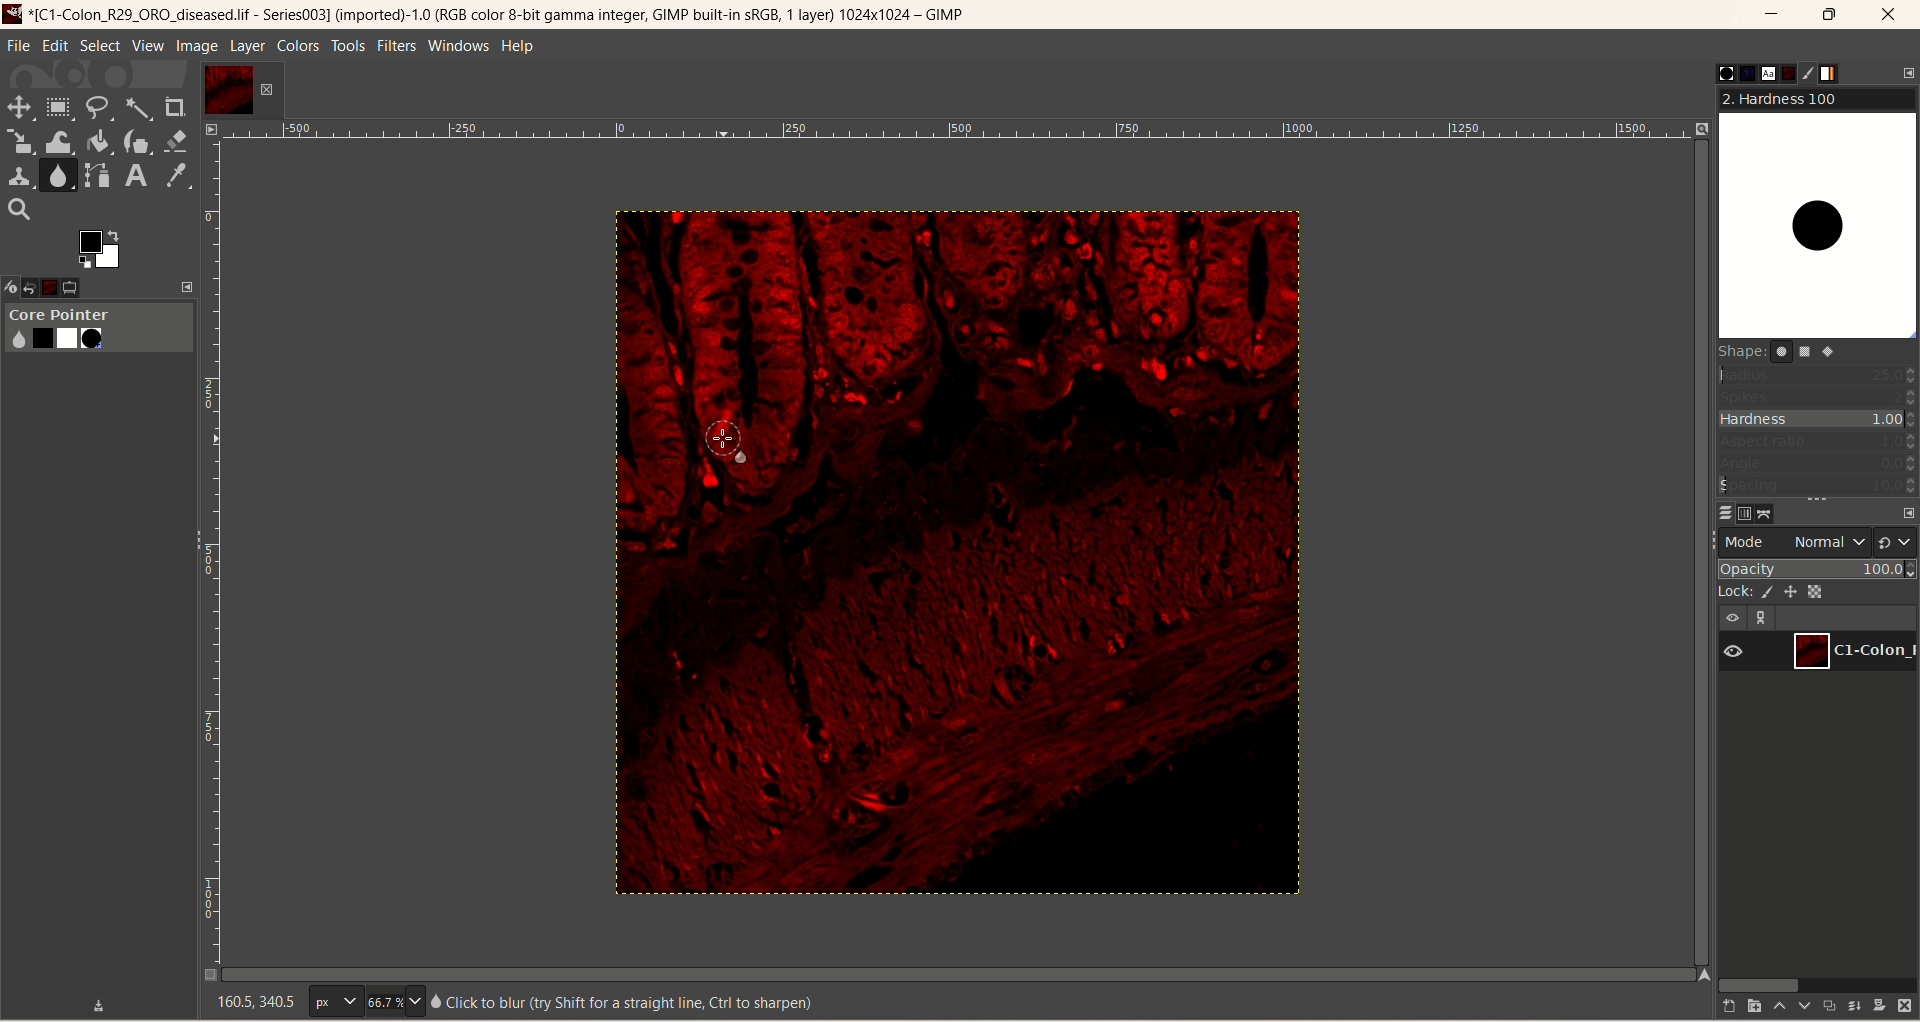 The height and width of the screenshot is (1022, 1920). Describe the element at coordinates (15, 13) in the screenshot. I see `logo` at that location.